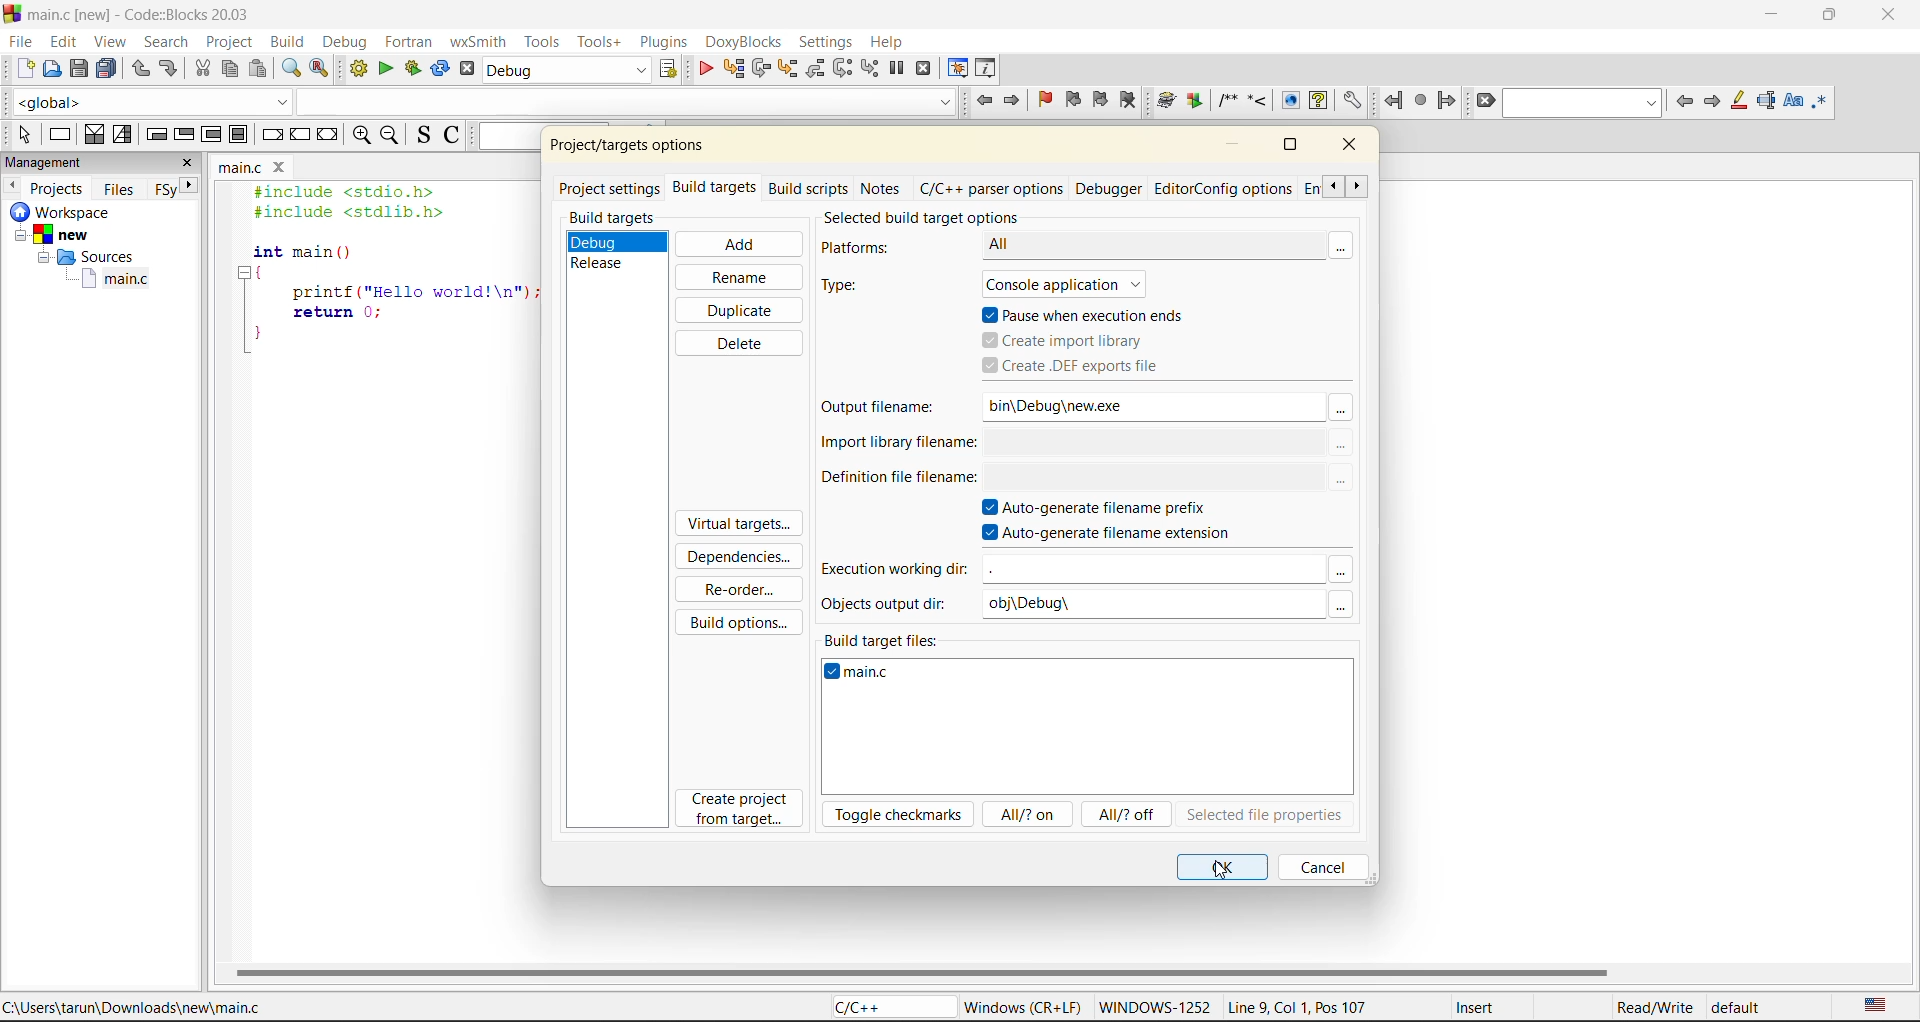 The image size is (1920, 1022). What do you see at coordinates (292, 68) in the screenshot?
I see `find` at bounding box center [292, 68].